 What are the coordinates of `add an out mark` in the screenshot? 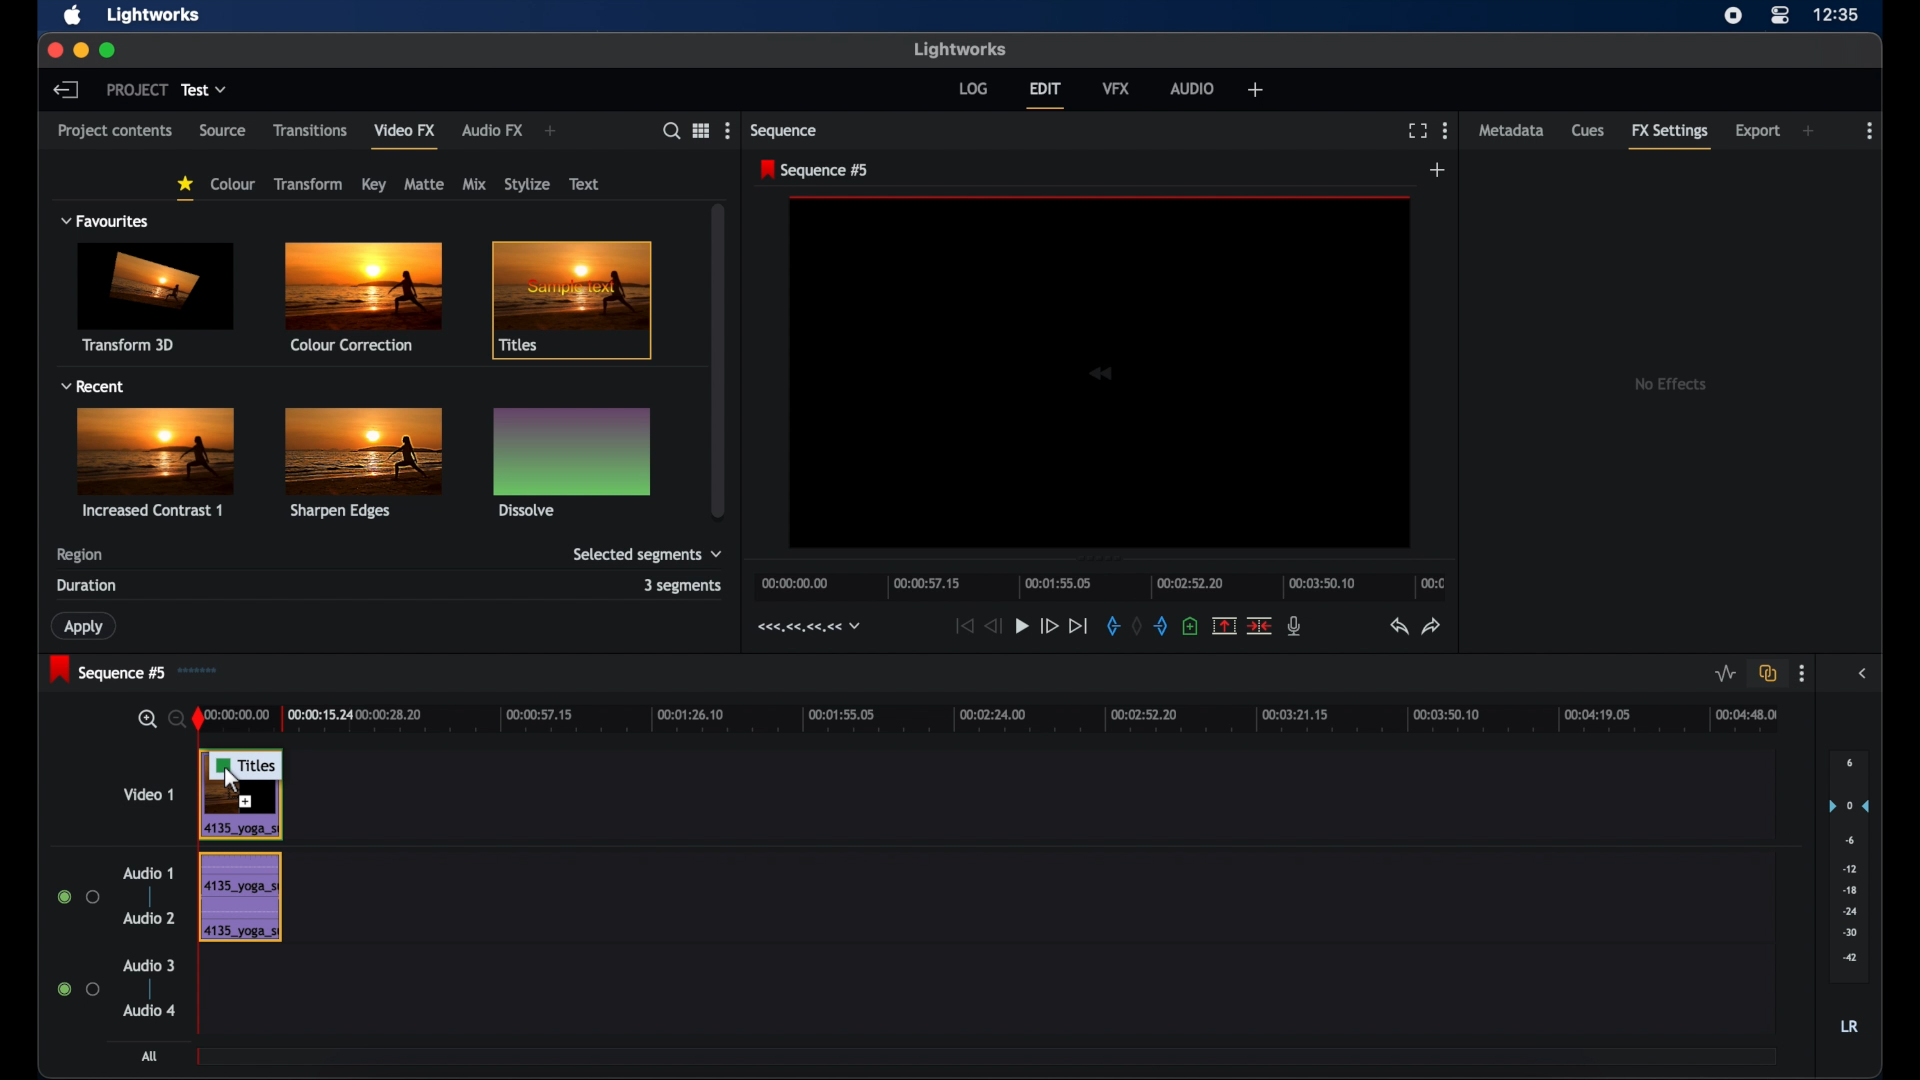 It's located at (1160, 627).